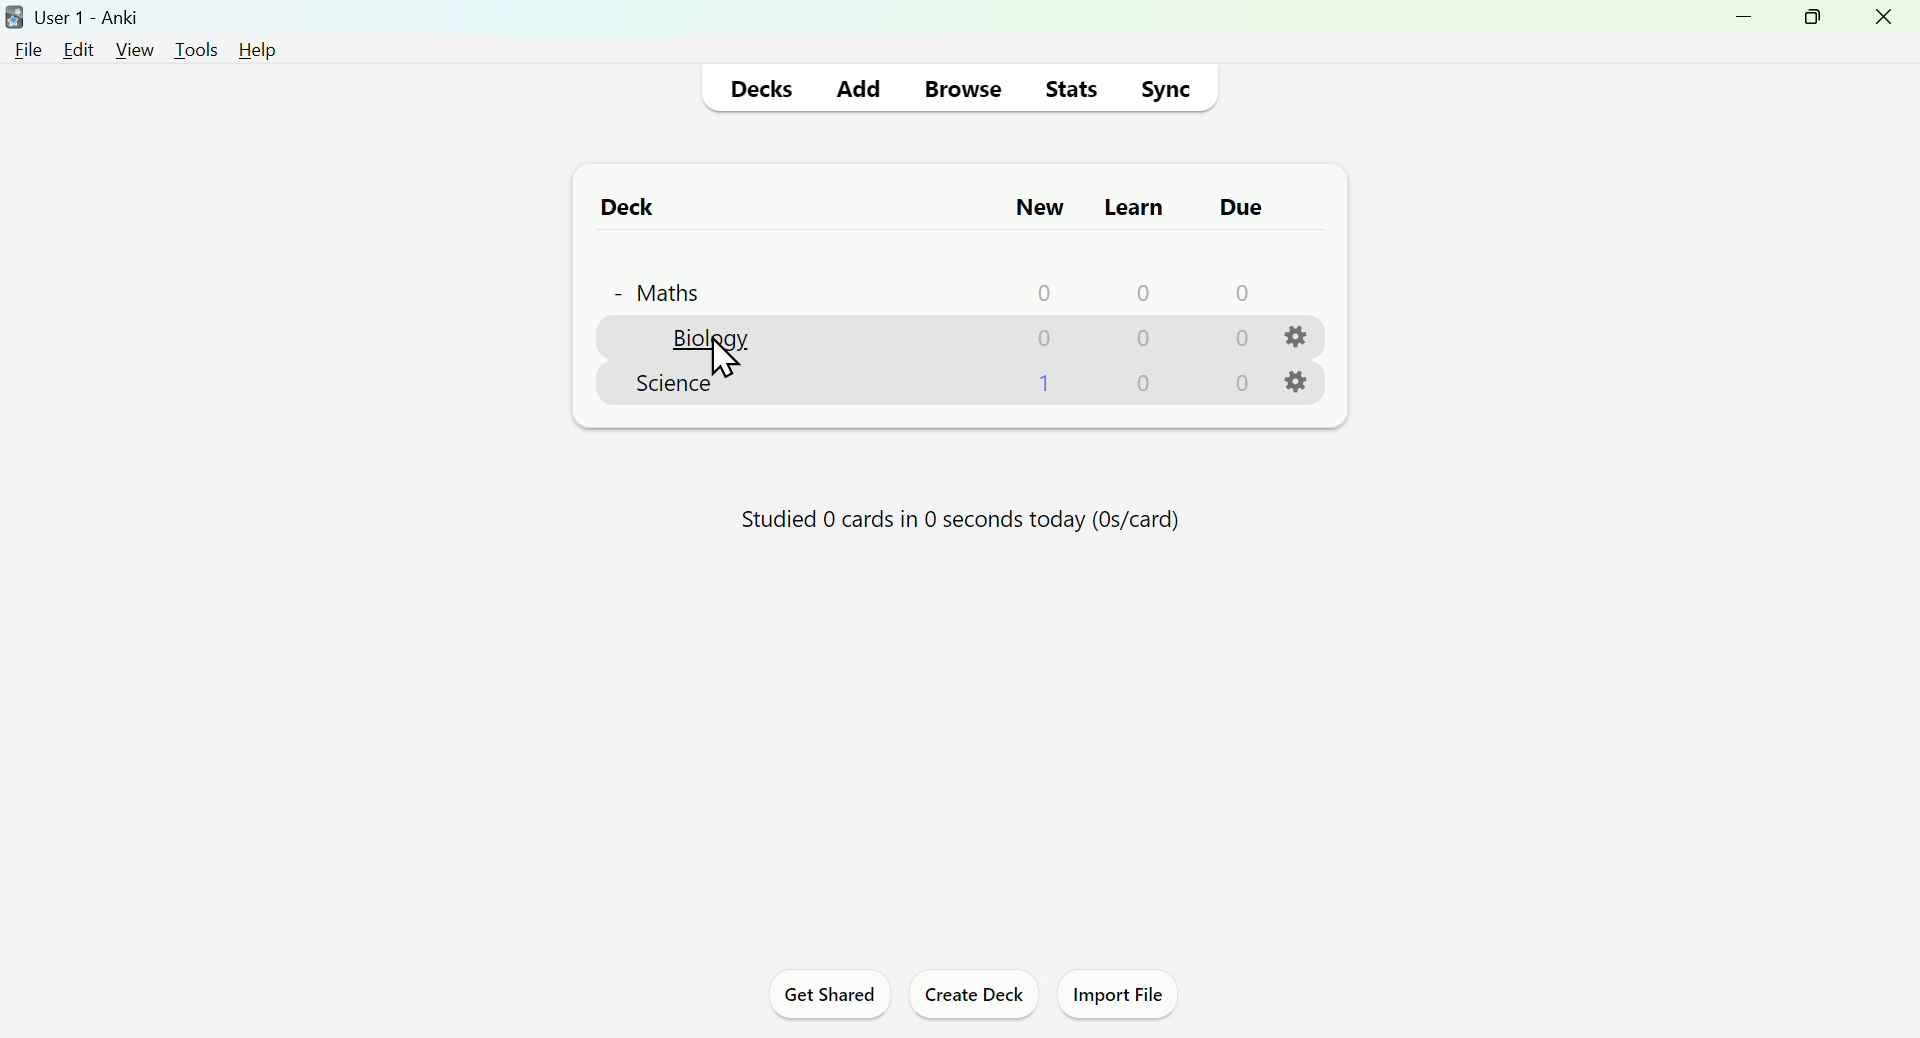 The height and width of the screenshot is (1038, 1920). What do you see at coordinates (1236, 293) in the screenshot?
I see `0` at bounding box center [1236, 293].